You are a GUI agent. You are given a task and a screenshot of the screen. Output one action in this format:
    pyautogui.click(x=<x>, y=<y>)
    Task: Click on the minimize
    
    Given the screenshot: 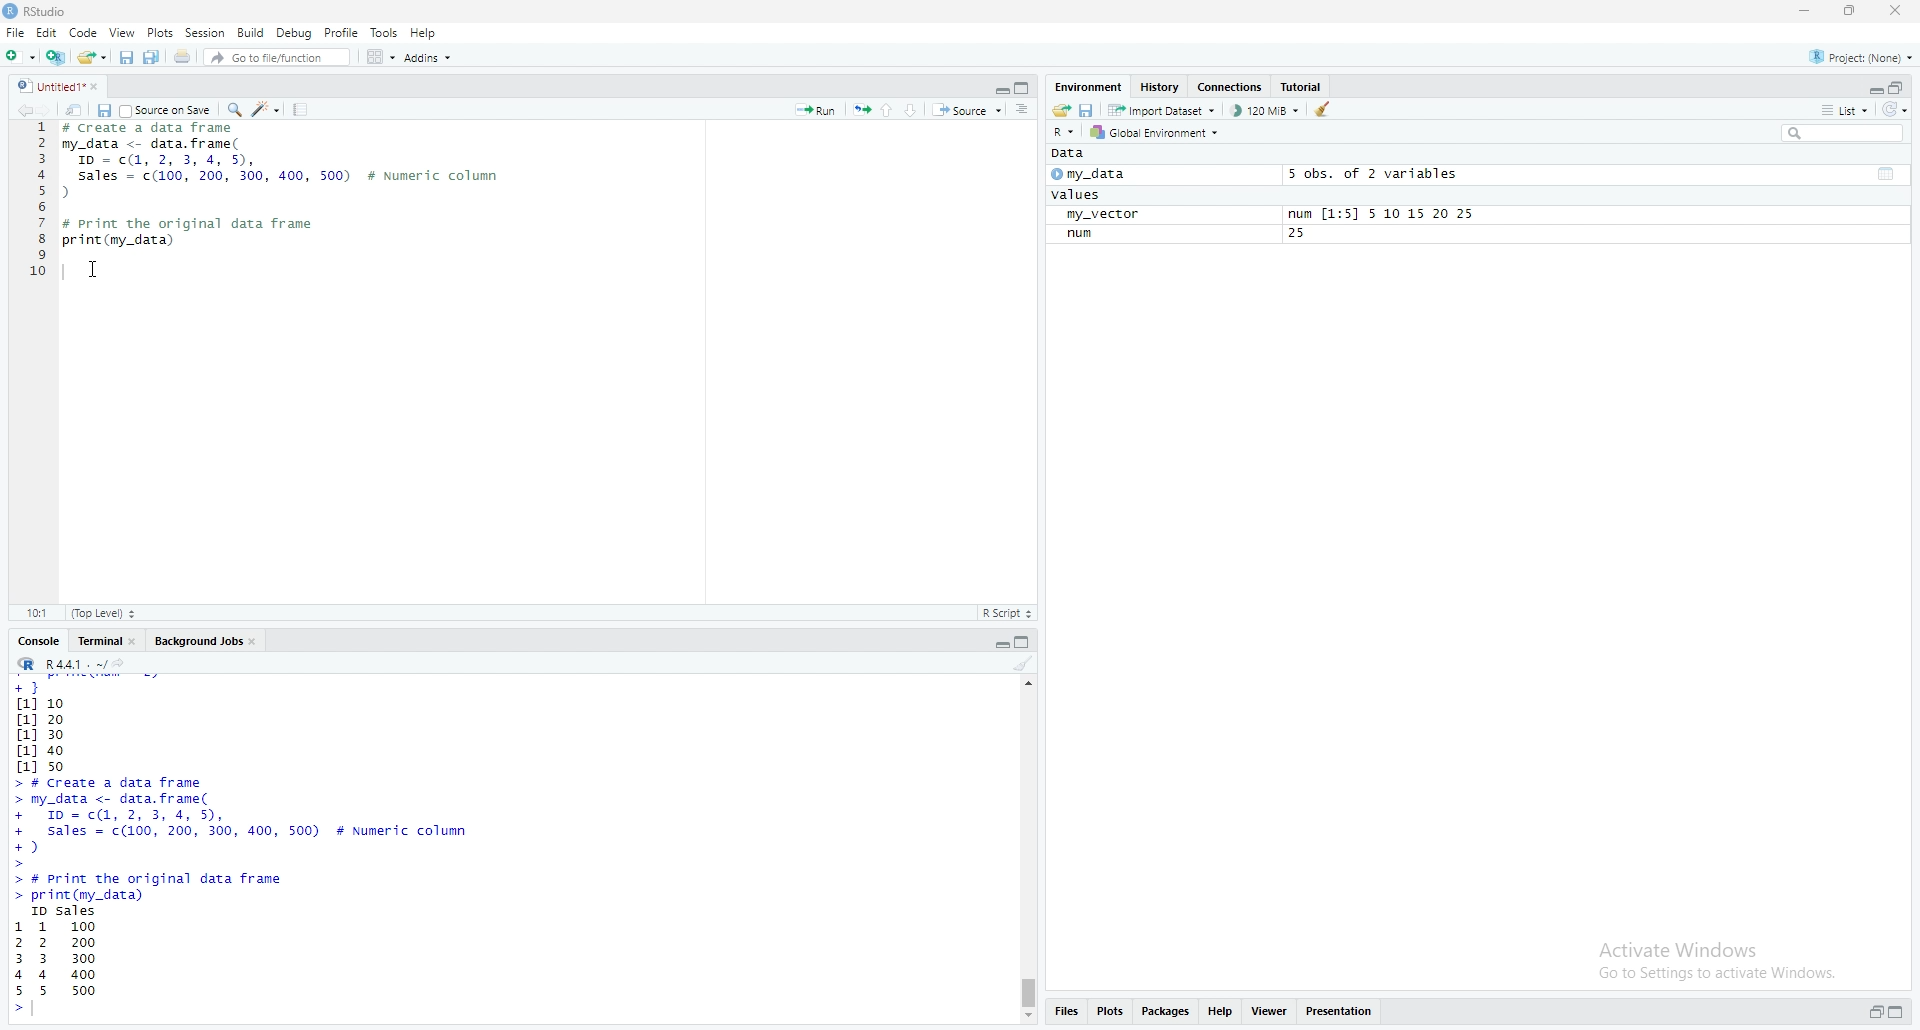 What is the action you would take?
    pyautogui.click(x=995, y=88)
    